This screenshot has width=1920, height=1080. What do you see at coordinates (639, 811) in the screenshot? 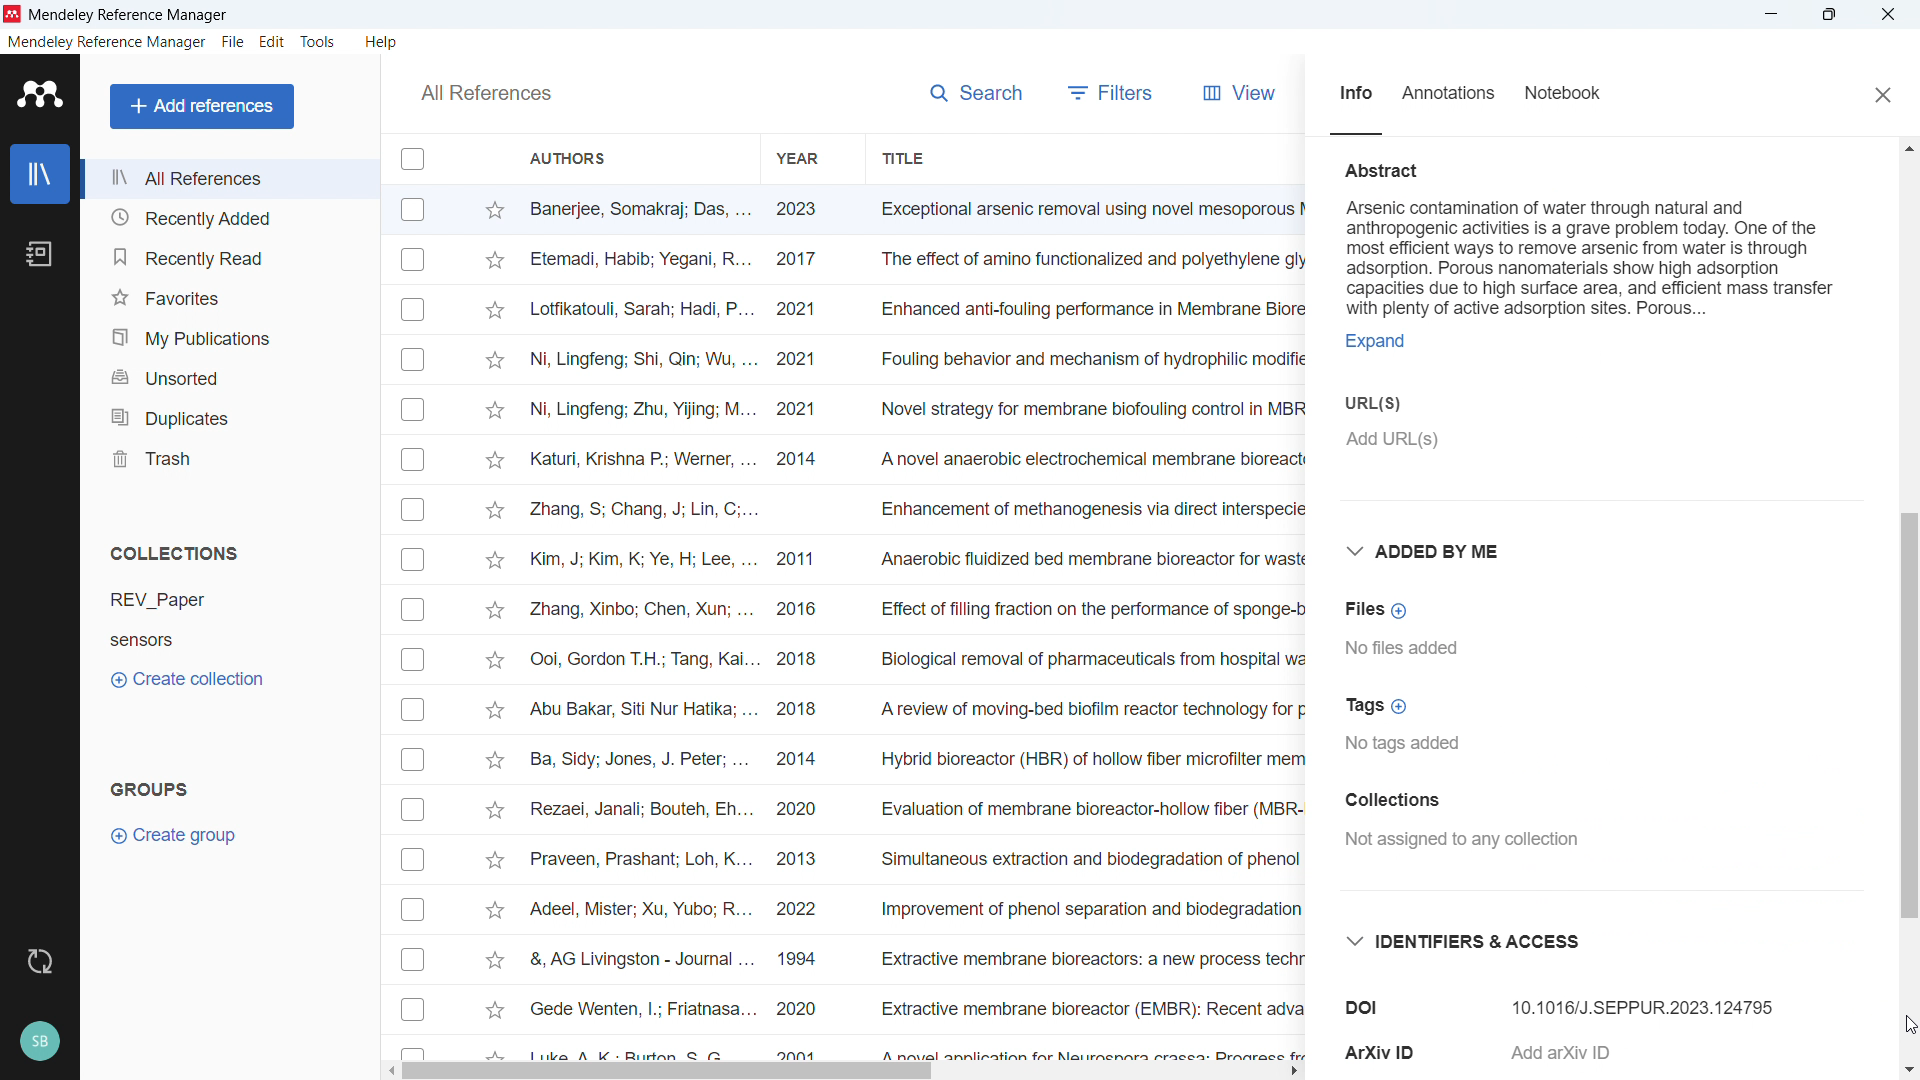
I see `rezaei,janall,boutch,eh` at bounding box center [639, 811].